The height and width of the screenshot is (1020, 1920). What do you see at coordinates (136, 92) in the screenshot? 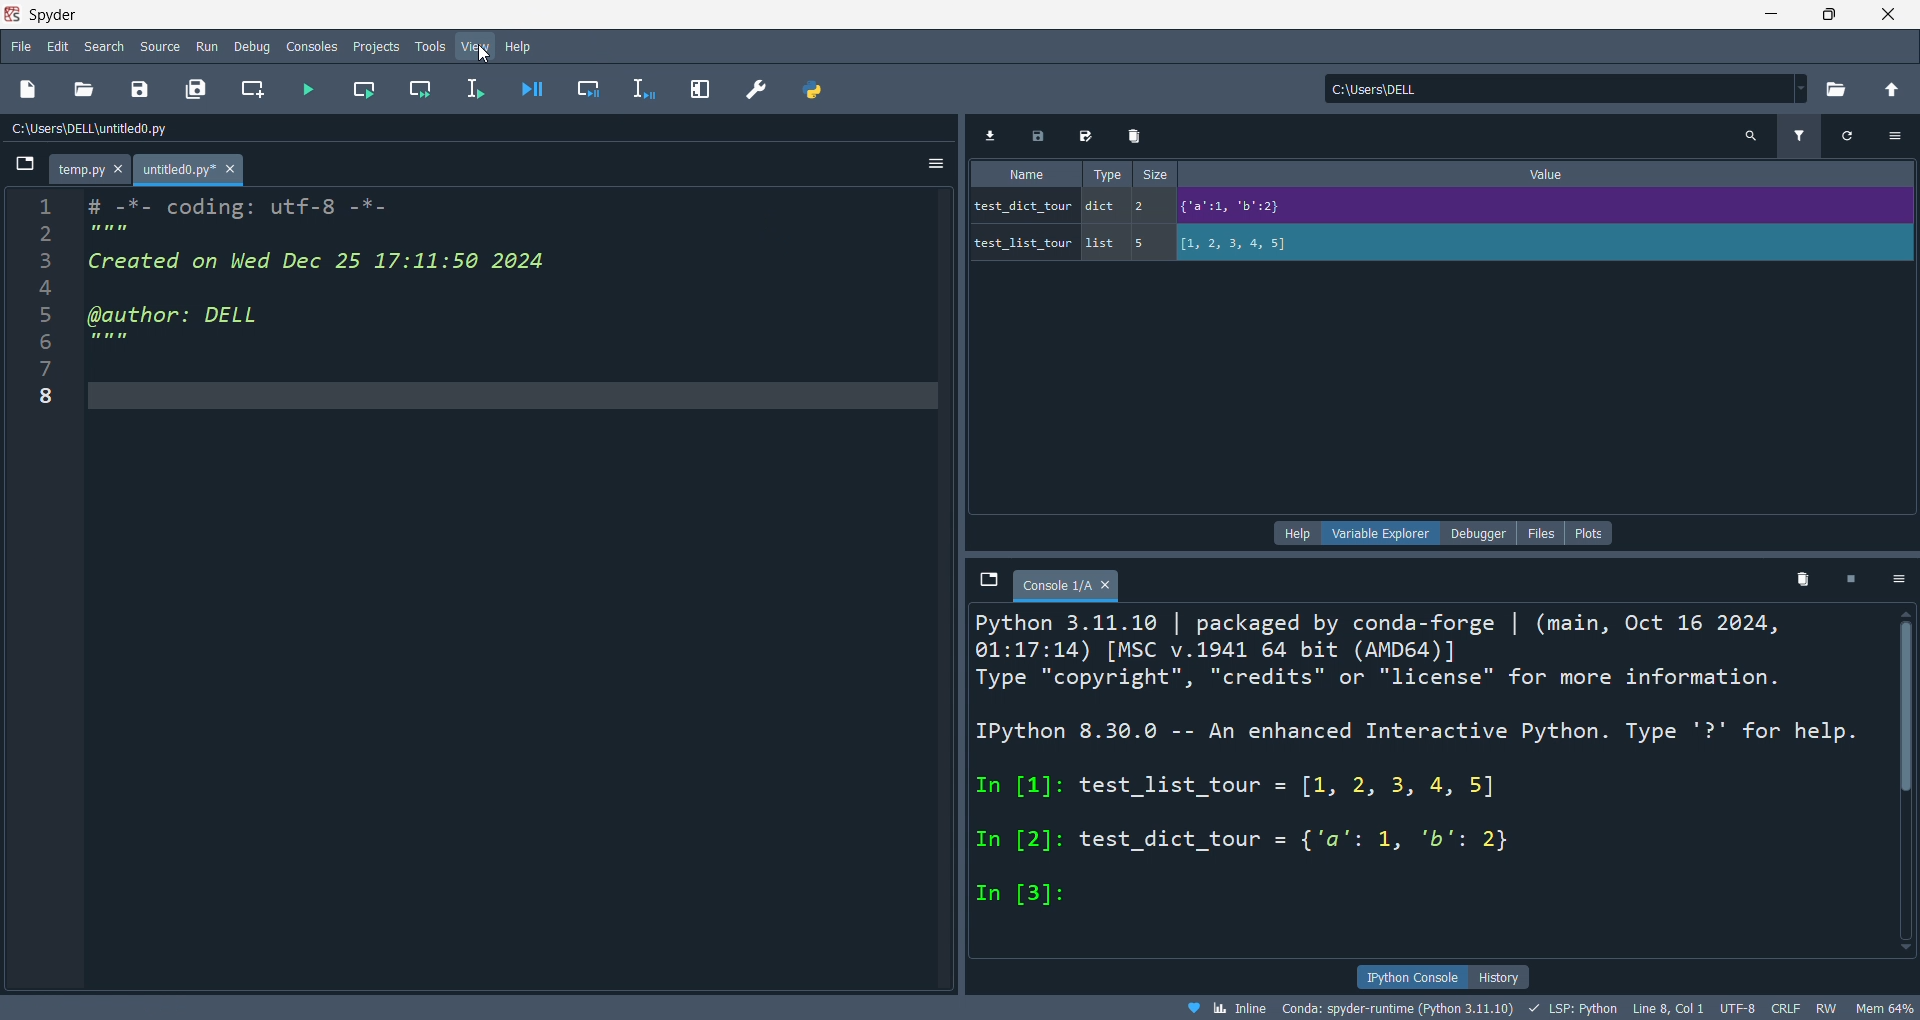
I see `save` at bounding box center [136, 92].